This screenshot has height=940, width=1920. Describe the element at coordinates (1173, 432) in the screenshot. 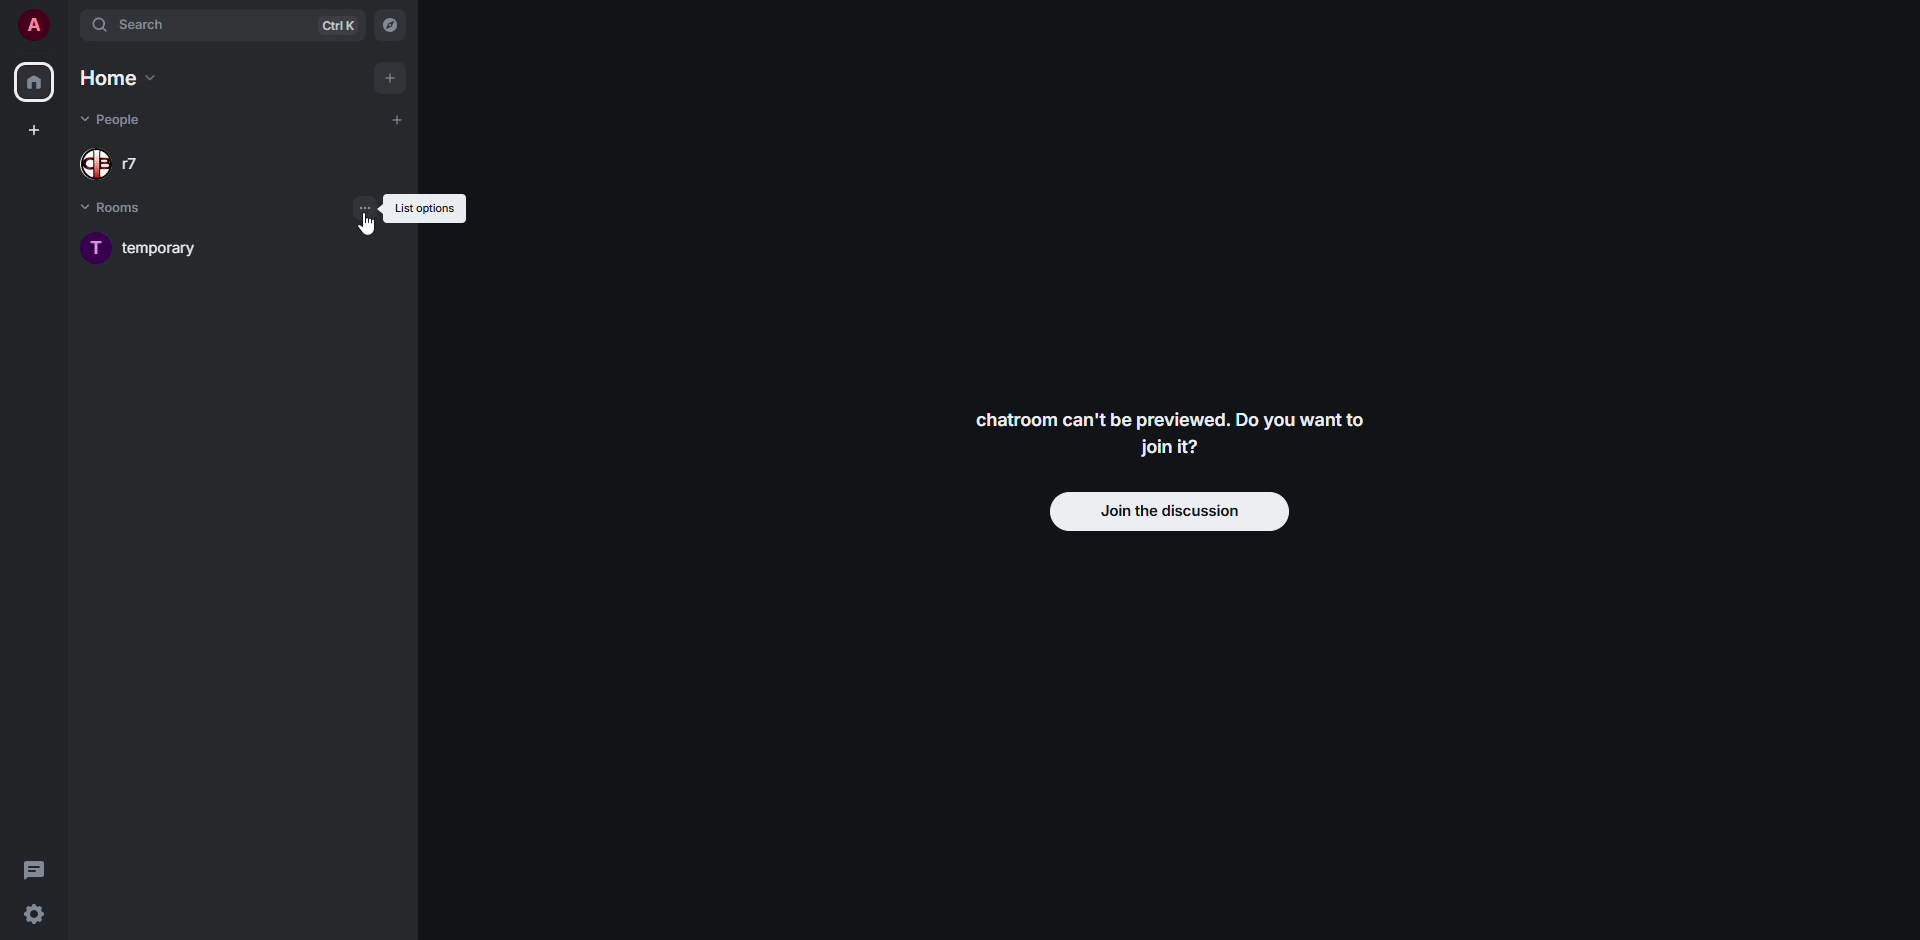

I see `chatroom can't be previewed. Do you want to join it?` at that location.